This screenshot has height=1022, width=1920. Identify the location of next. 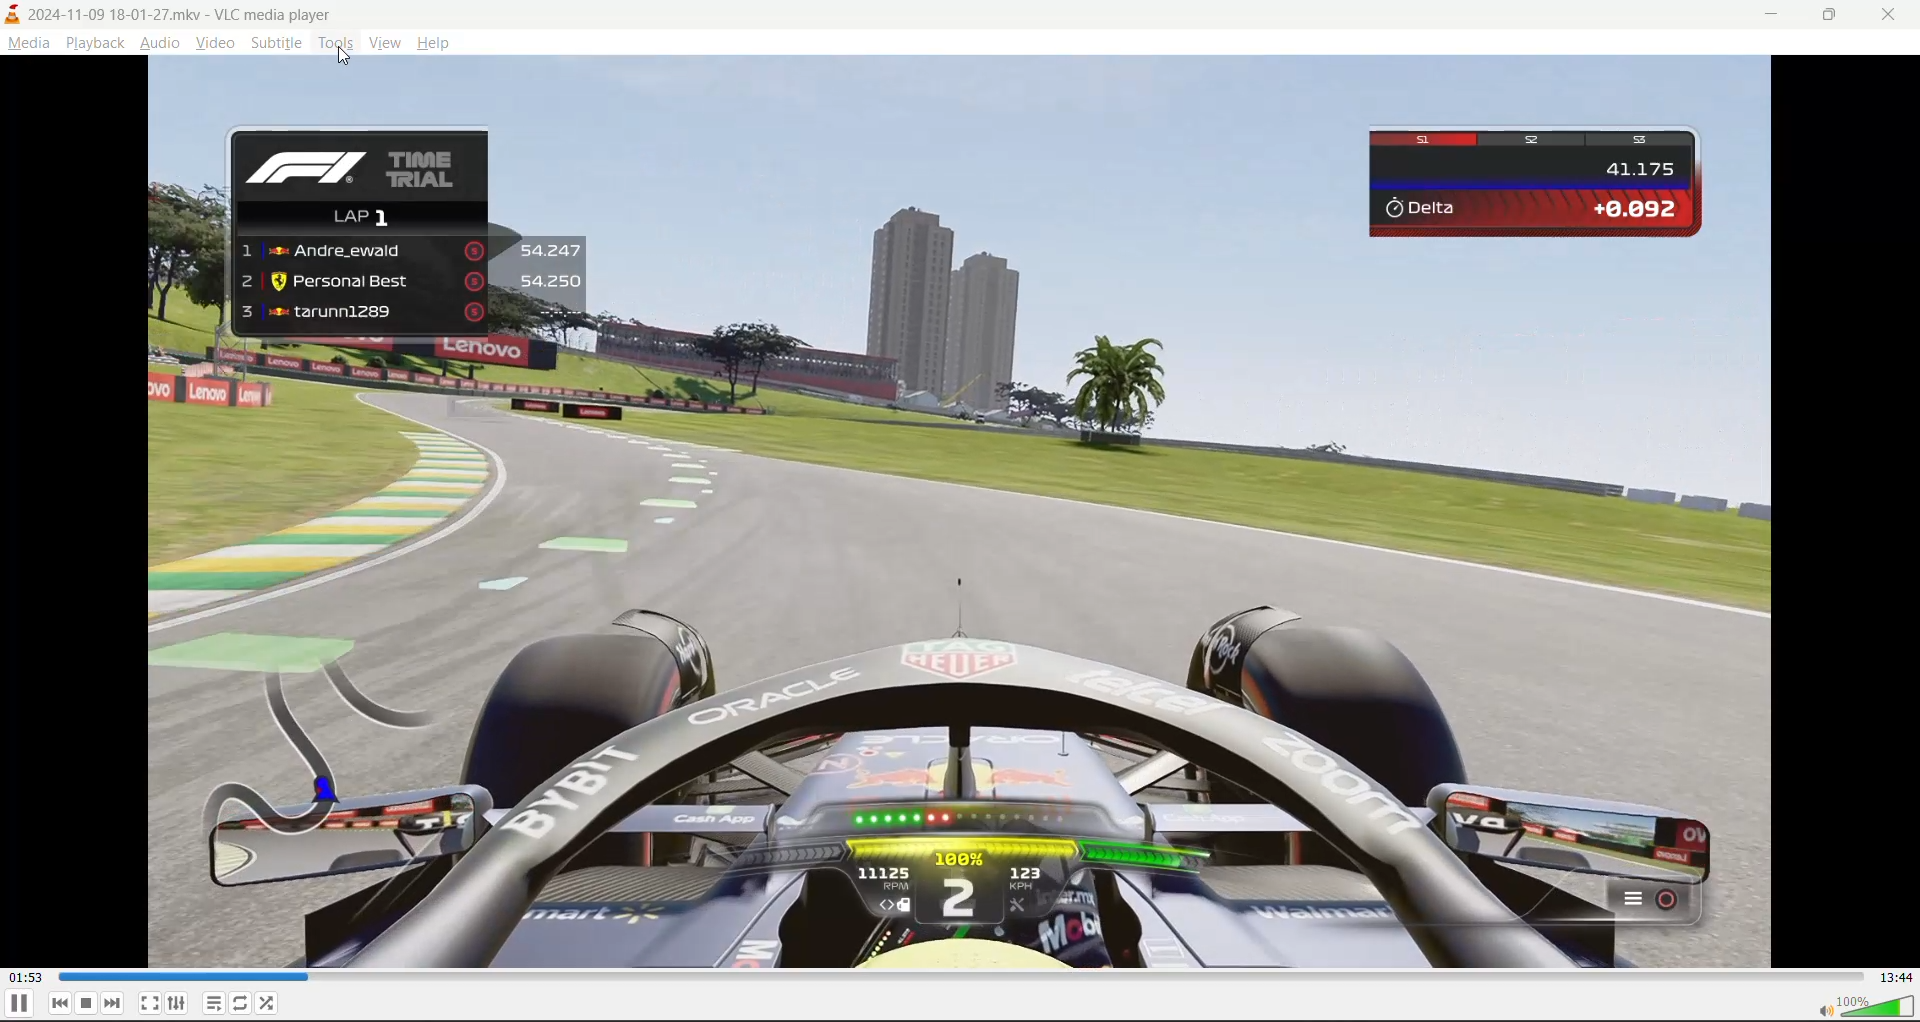
(114, 1003).